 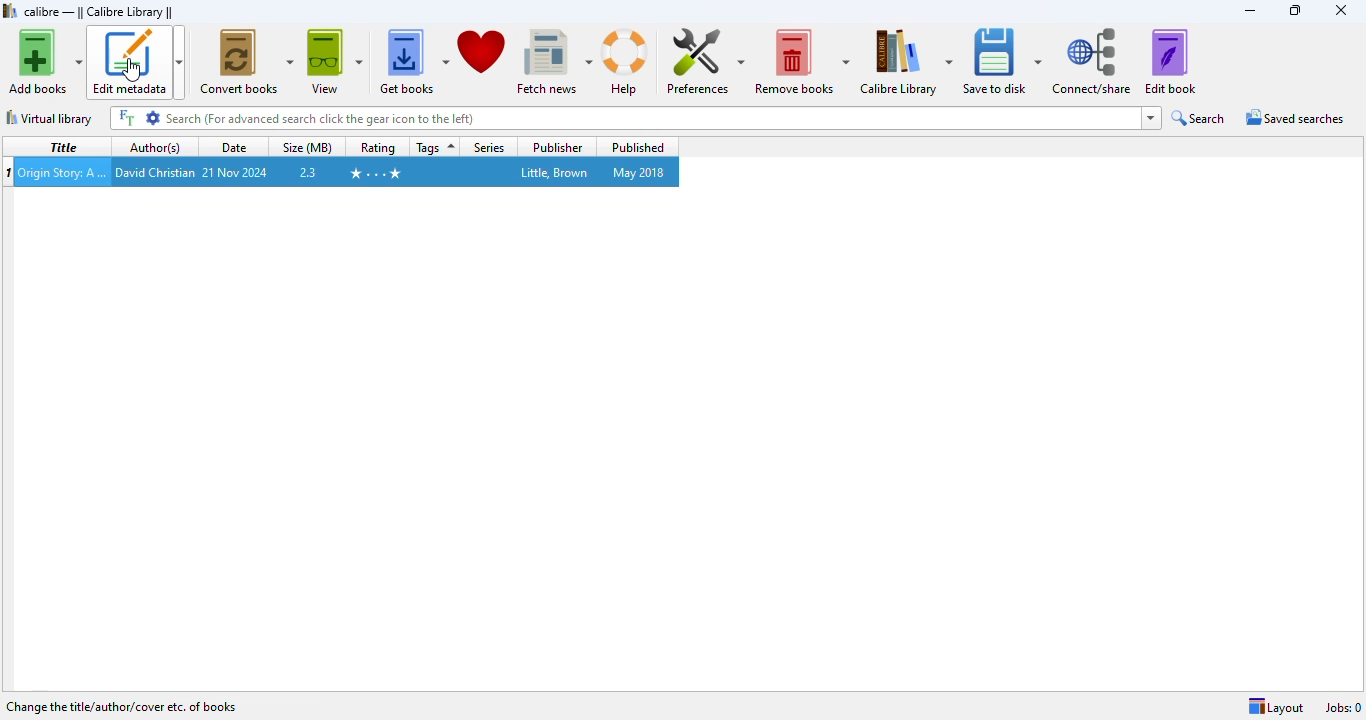 I want to click on calibre library, so click(x=100, y=11).